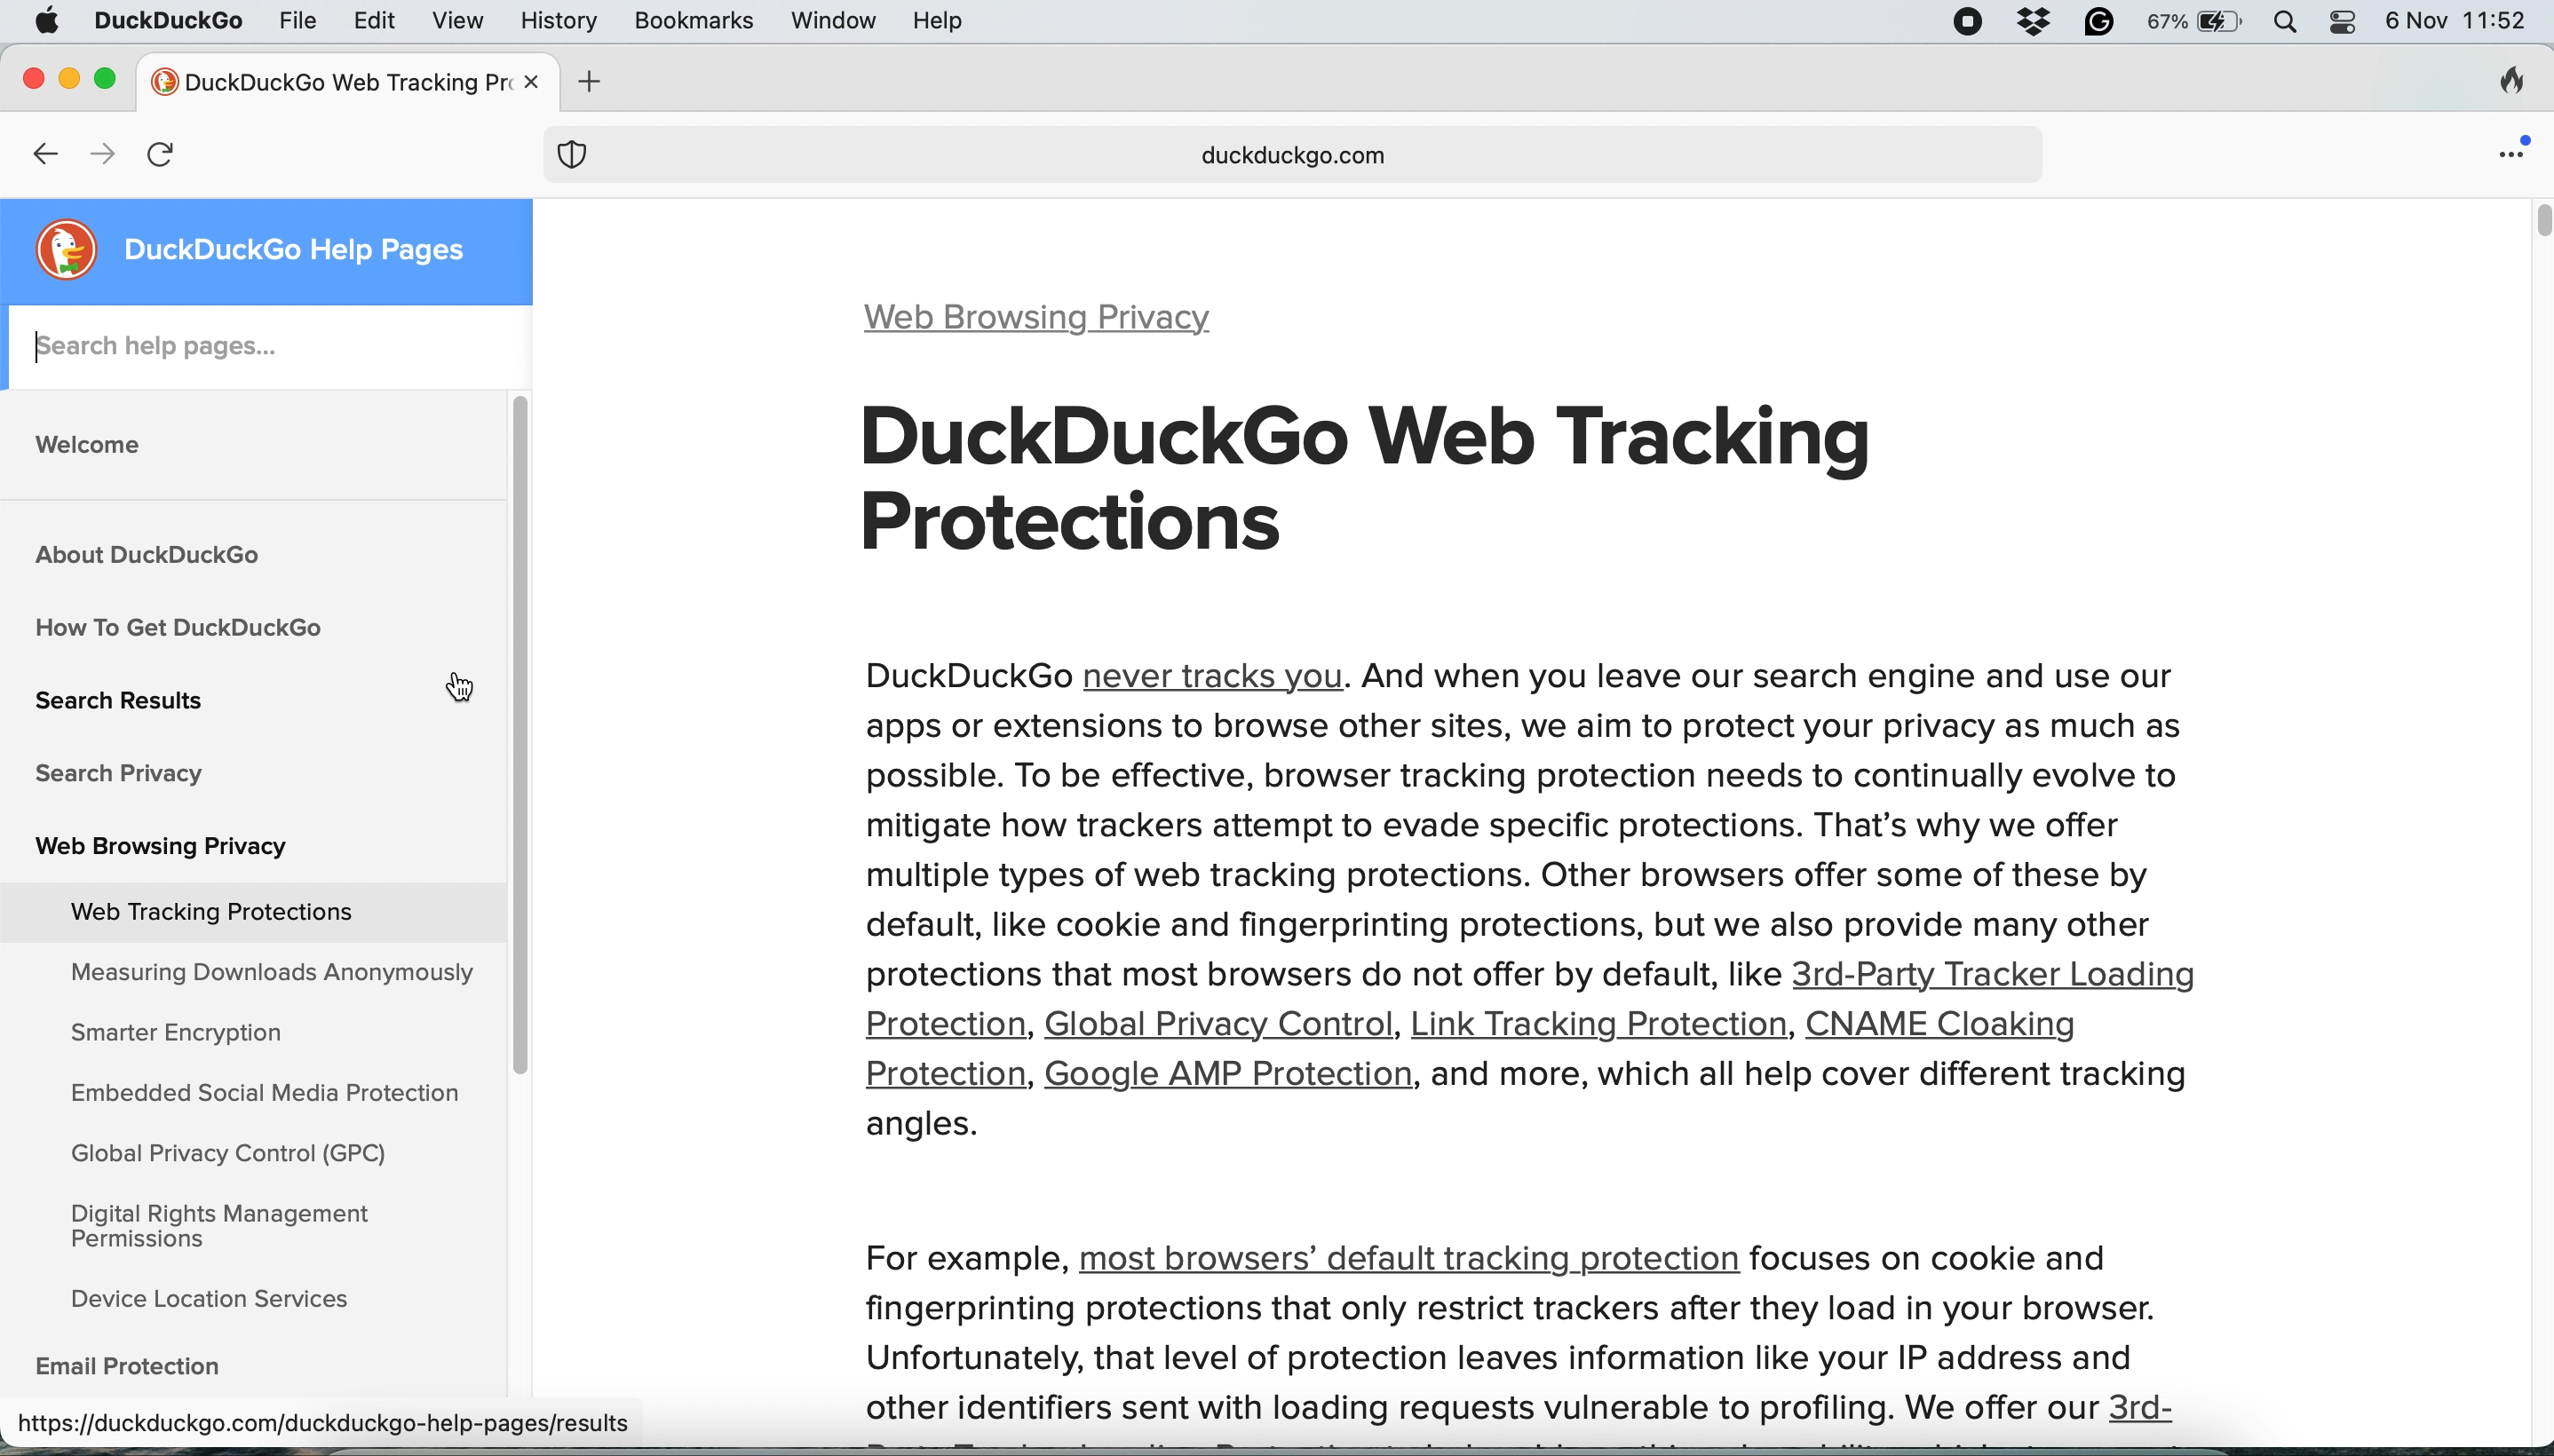 This screenshot has width=2554, height=1456. What do you see at coordinates (1052, 319) in the screenshot?
I see `web browsing privacy` at bounding box center [1052, 319].